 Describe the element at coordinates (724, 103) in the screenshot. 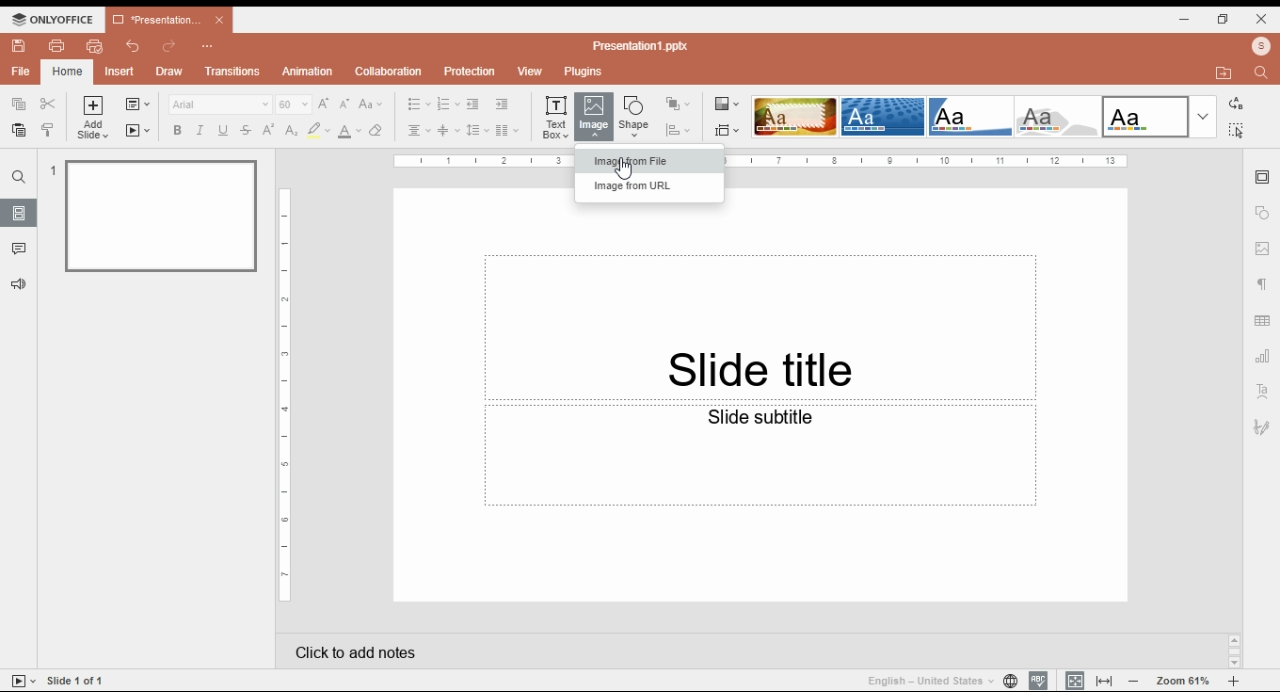

I see `color themes` at that location.